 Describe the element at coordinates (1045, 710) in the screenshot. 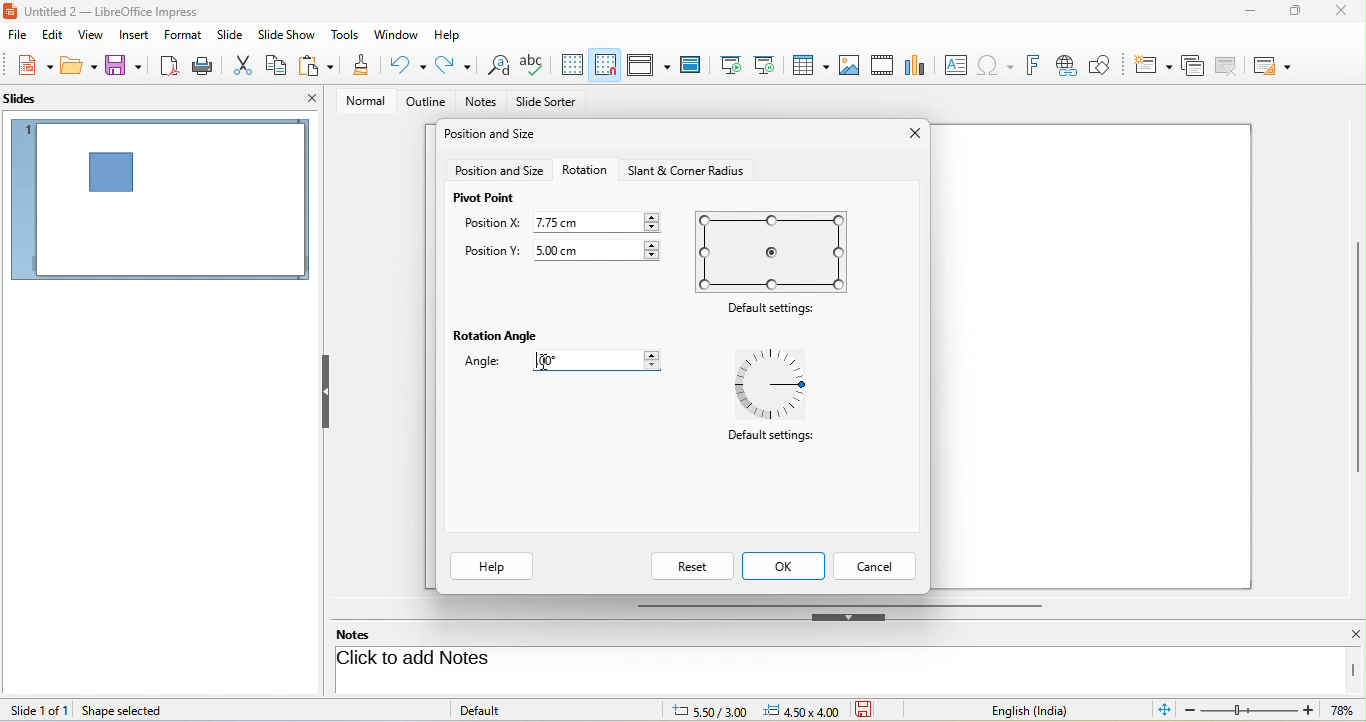

I see `text language` at that location.